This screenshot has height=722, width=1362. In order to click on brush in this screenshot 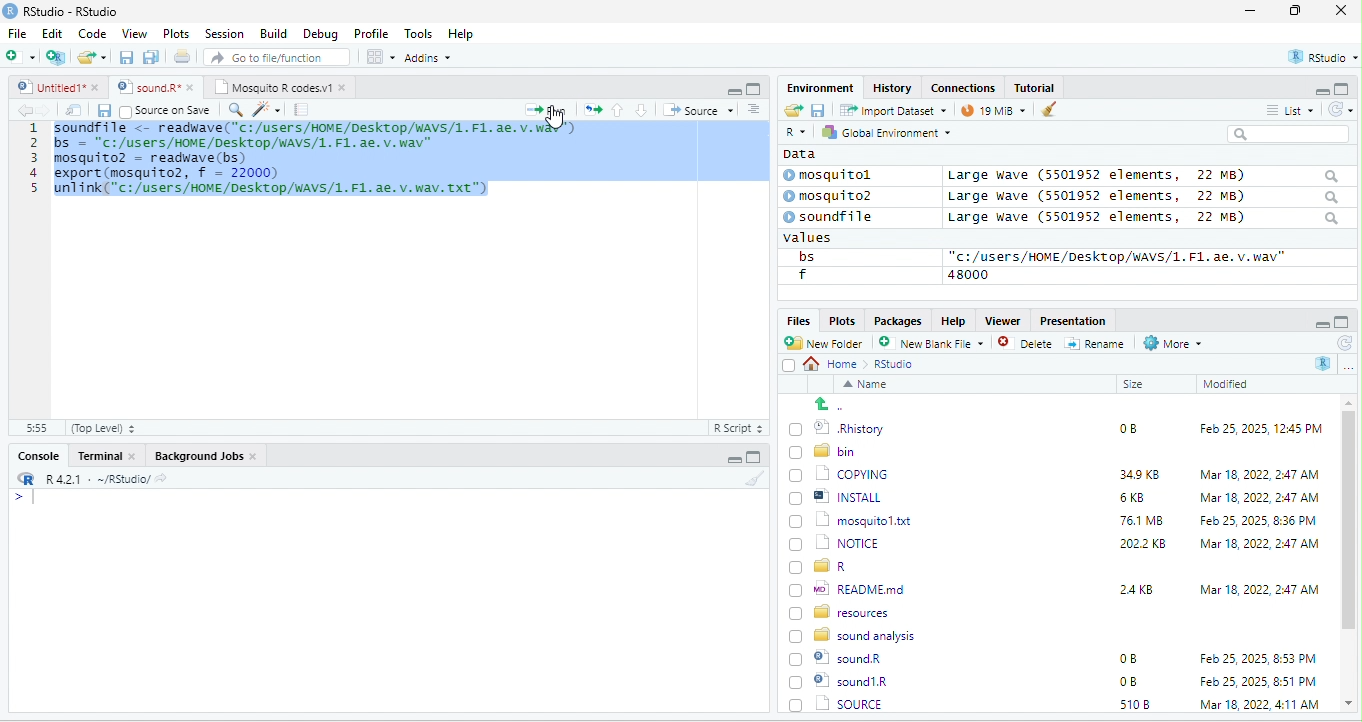, I will do `click(757, 479)`.